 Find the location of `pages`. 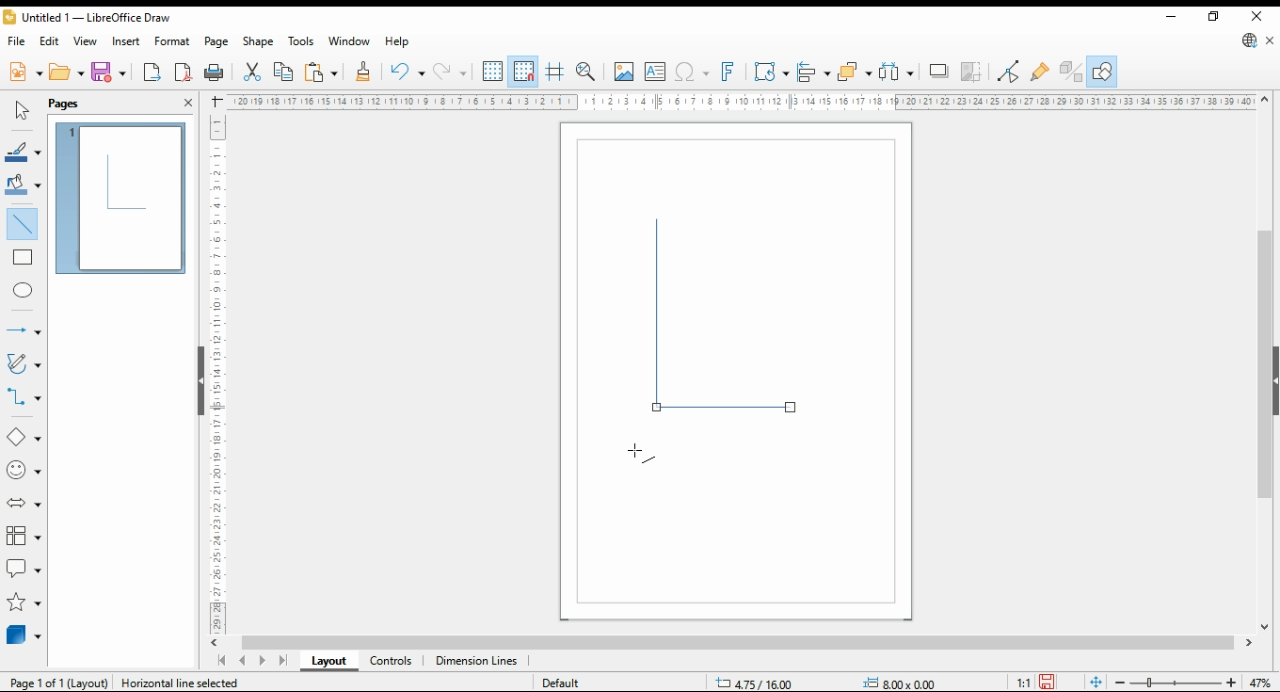

pages is located at coordinates (73, 103).